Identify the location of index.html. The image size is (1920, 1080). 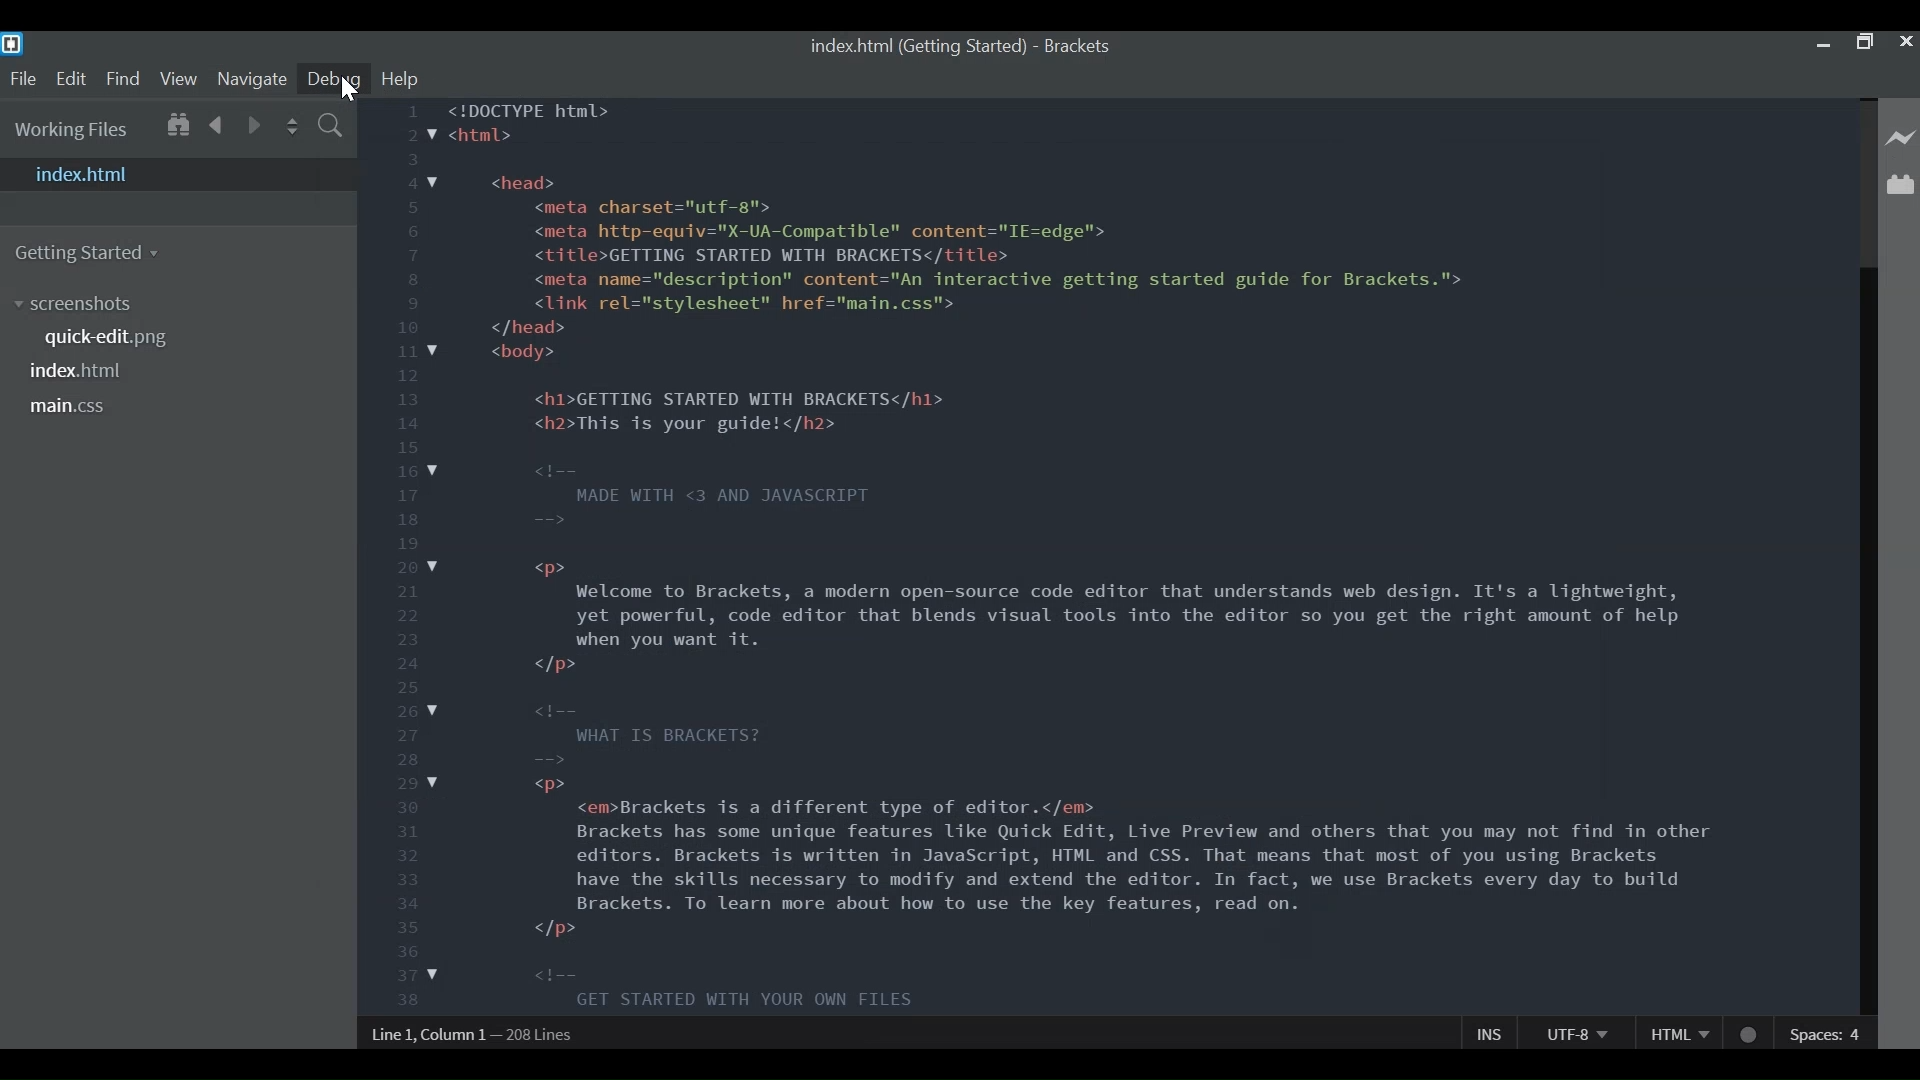
(182, 174).